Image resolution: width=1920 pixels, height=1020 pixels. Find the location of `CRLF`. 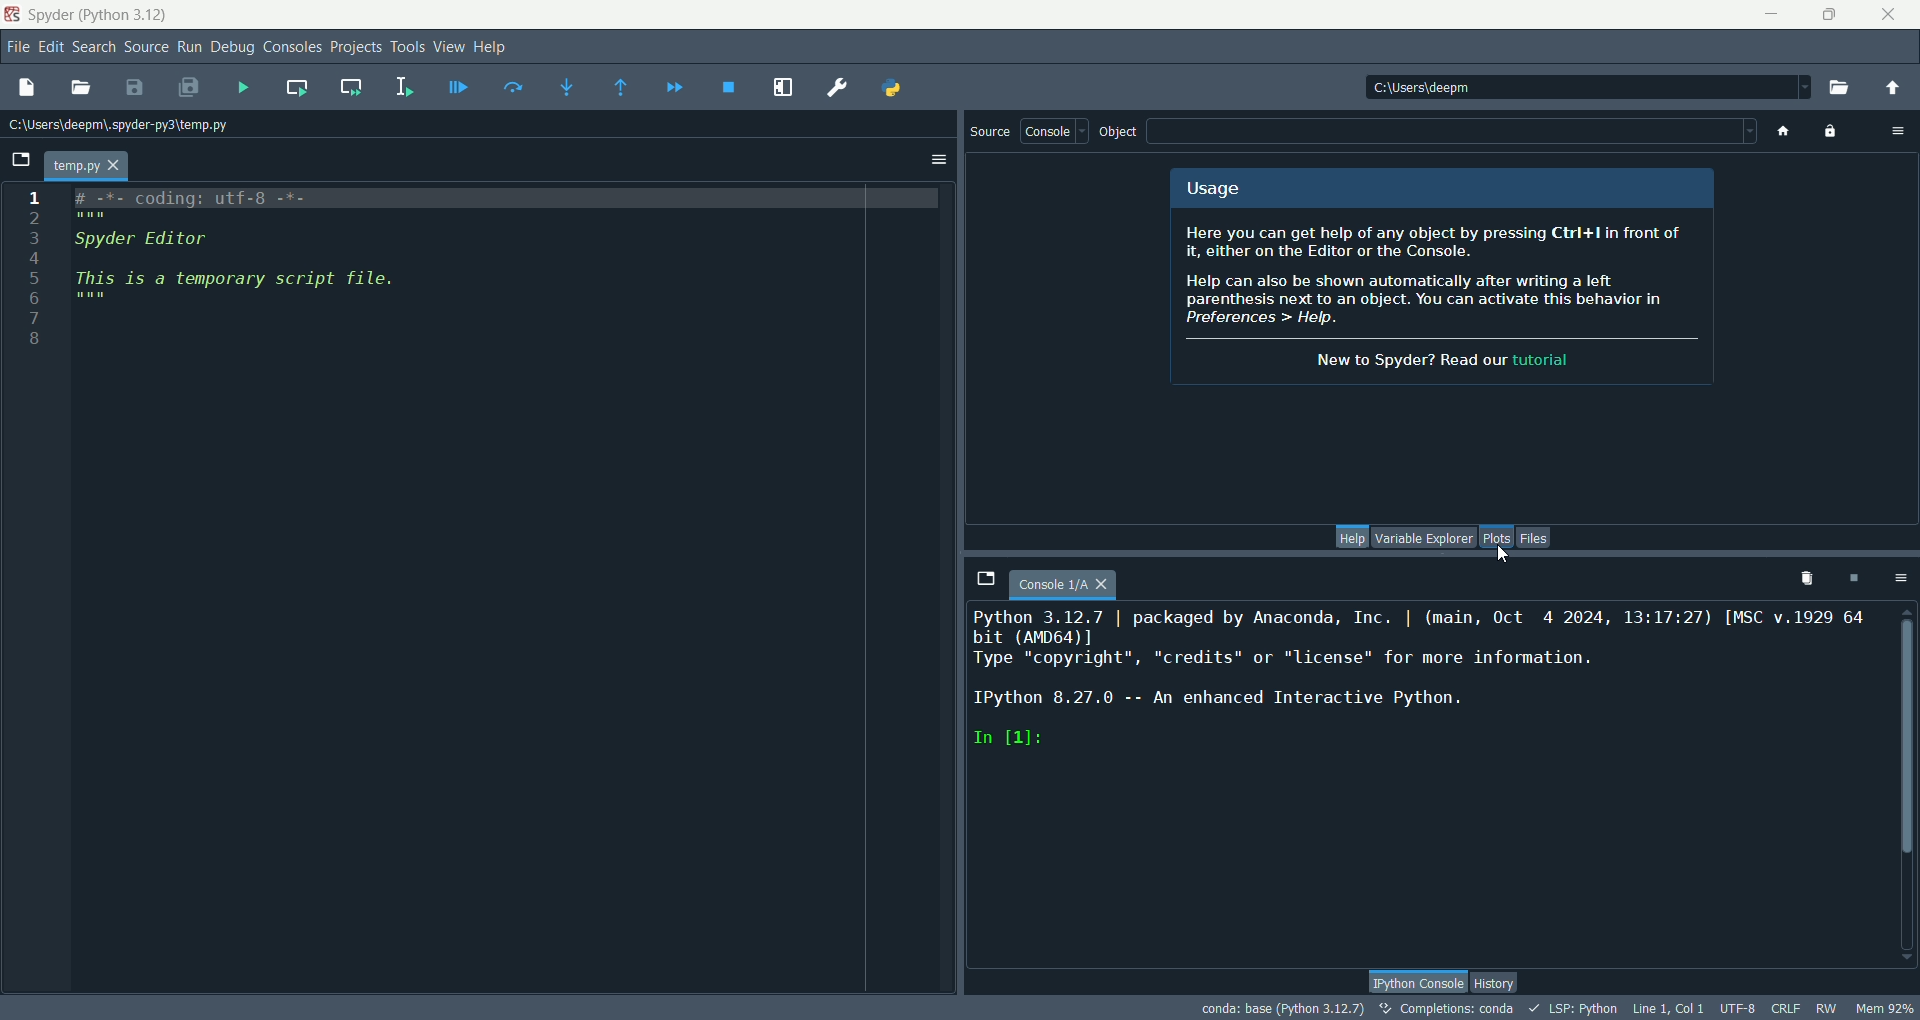

CRLF is located at coordinates (1789, 1009).